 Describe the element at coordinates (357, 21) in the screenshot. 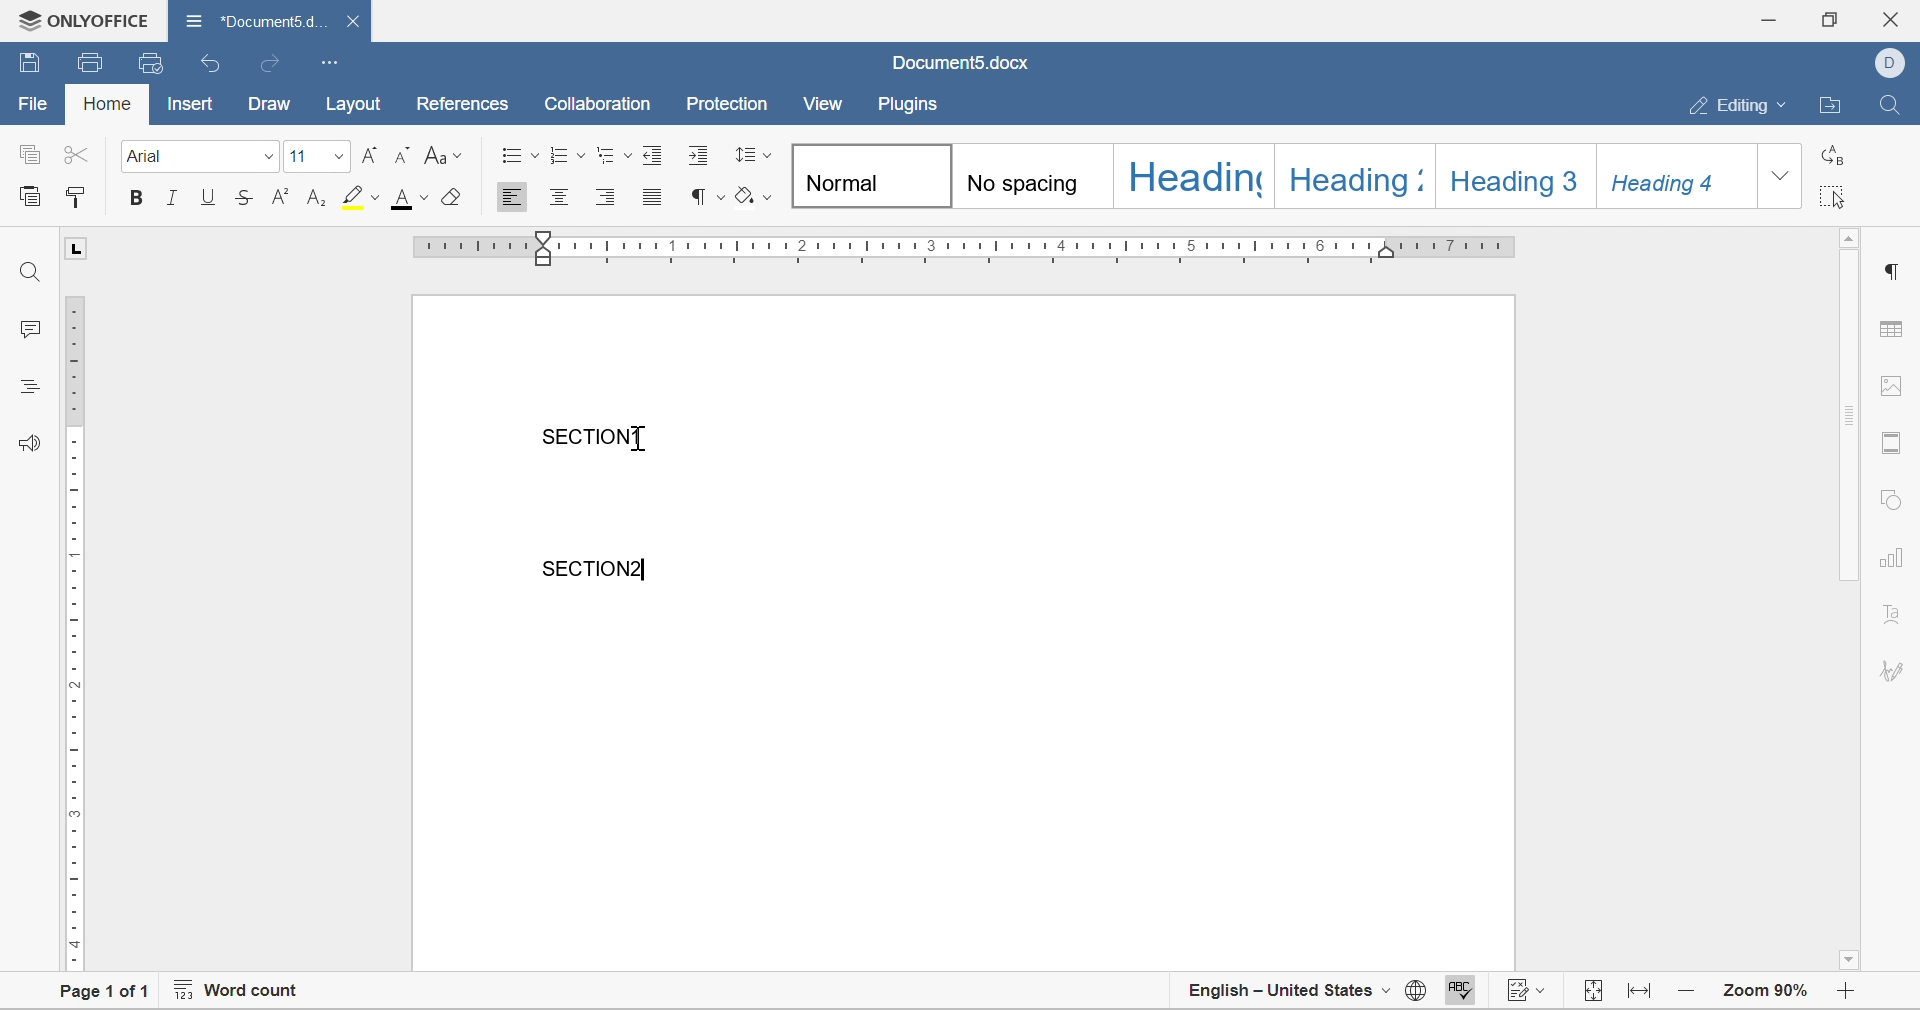

I see `close` at that location.